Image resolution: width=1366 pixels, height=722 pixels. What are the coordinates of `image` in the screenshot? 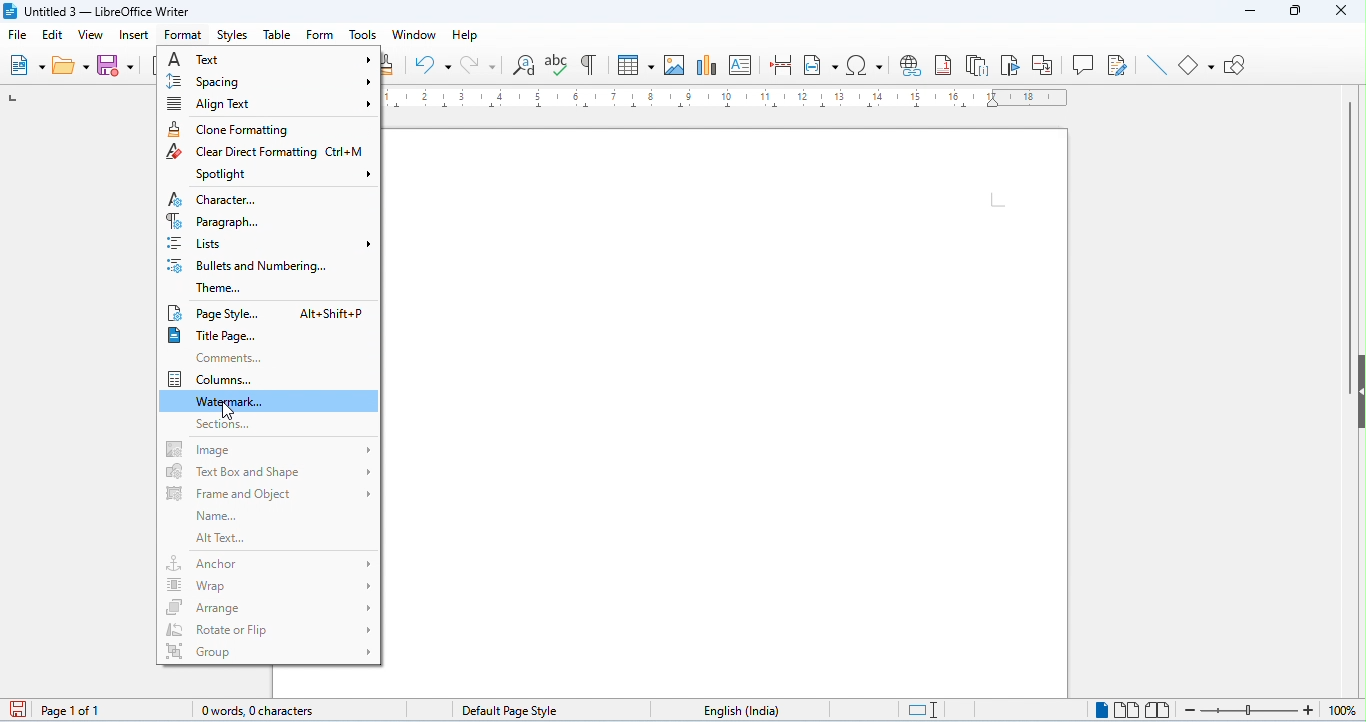 It's located at (271, 448).